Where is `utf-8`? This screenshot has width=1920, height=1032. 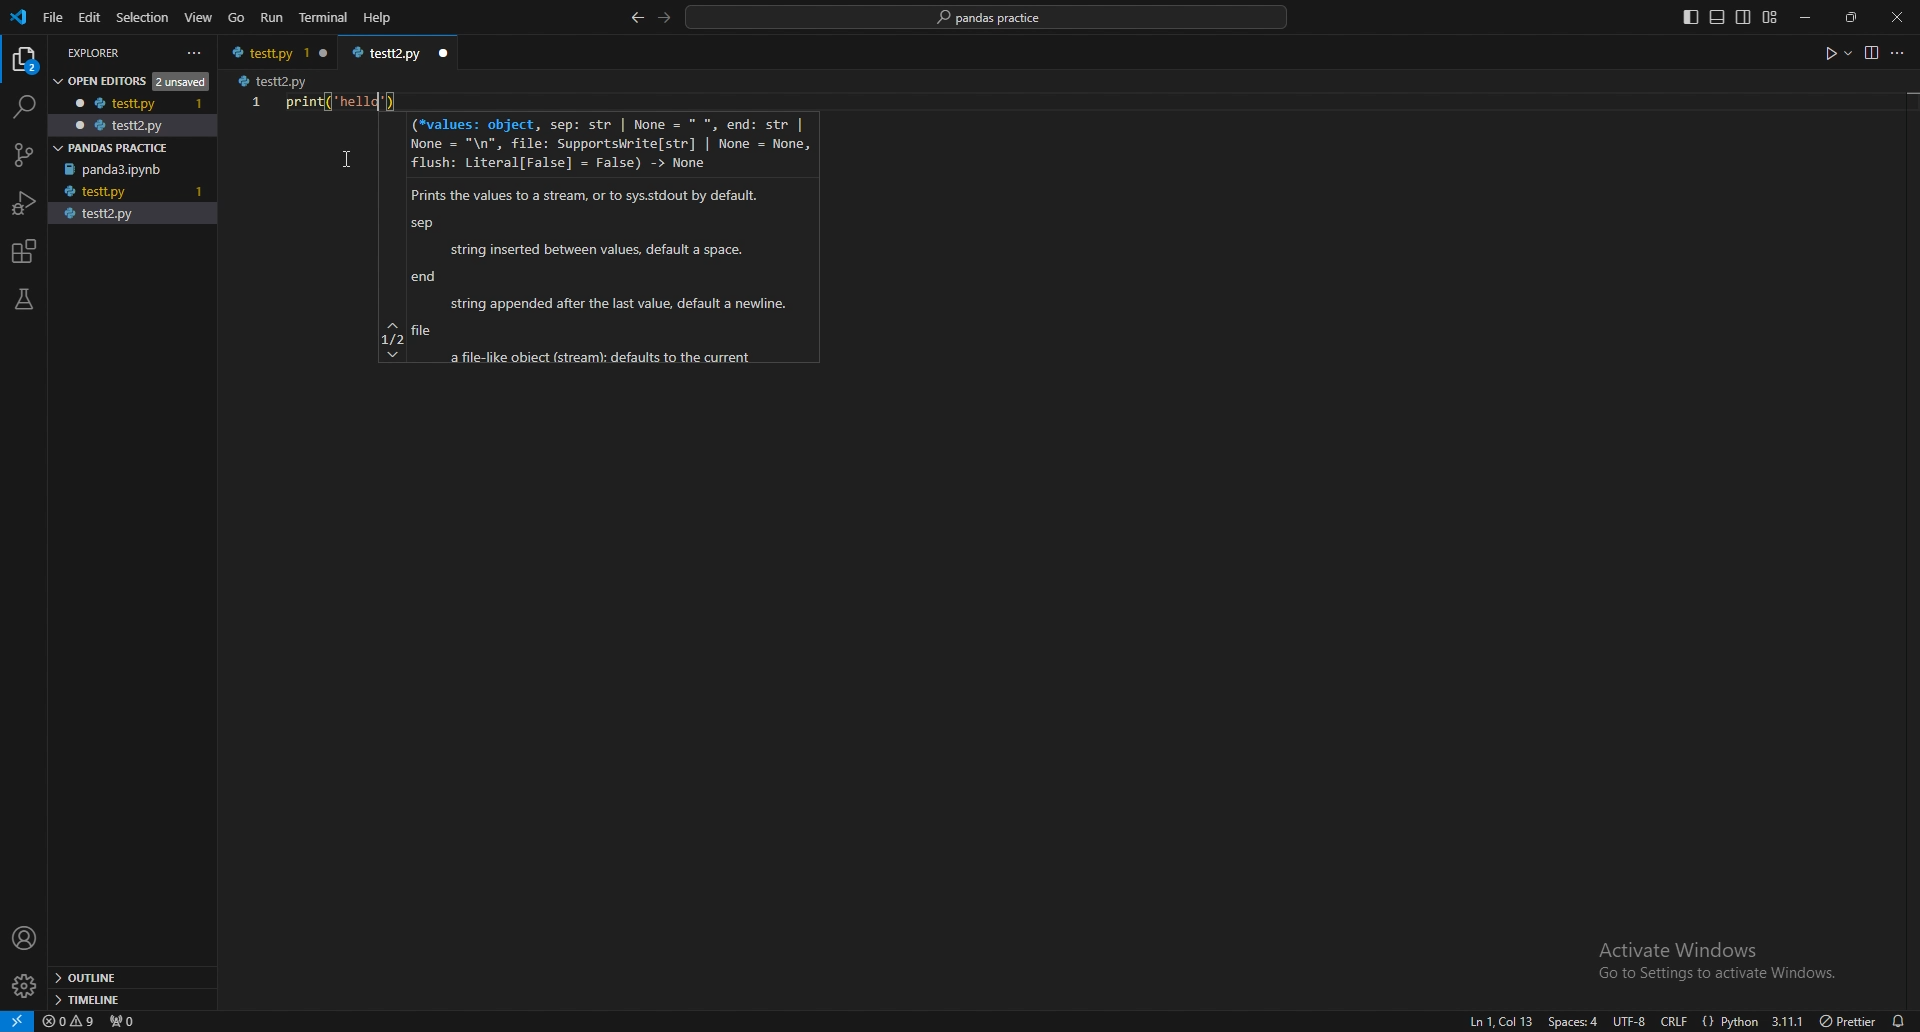
utf-8 is located at coordinates (1626, 1021).